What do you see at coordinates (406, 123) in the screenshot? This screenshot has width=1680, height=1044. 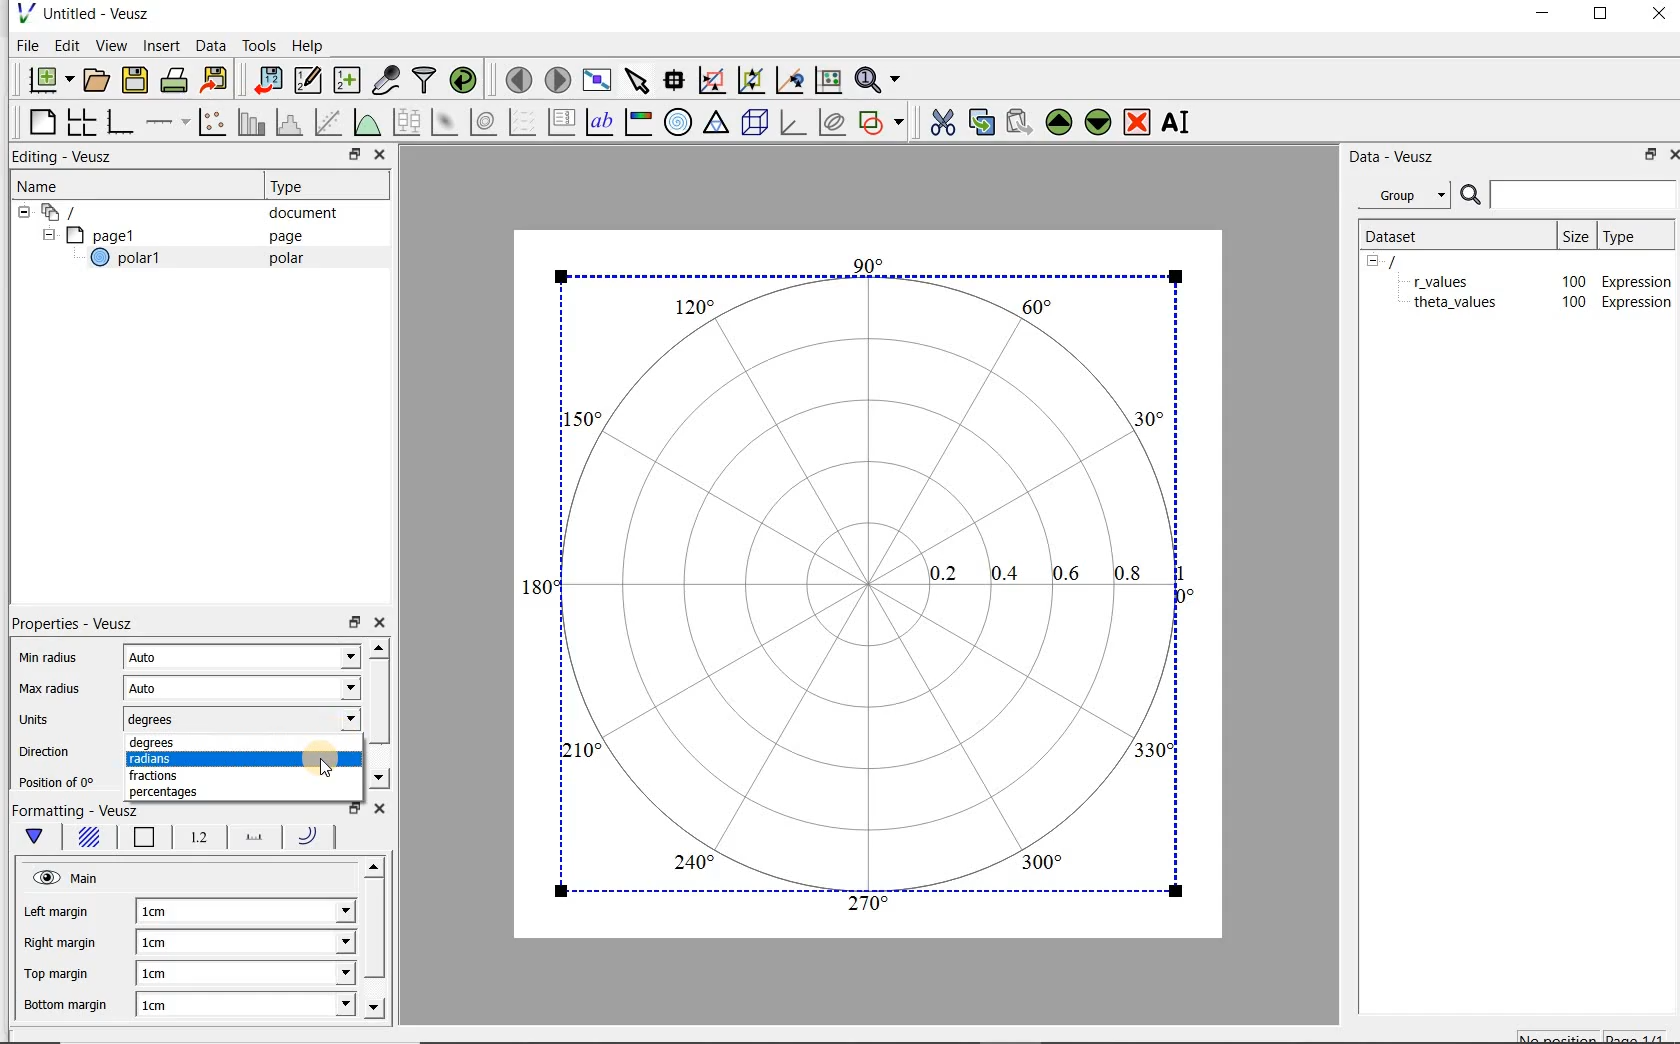 I see `plot box plots` at bounding box center [406, 123].